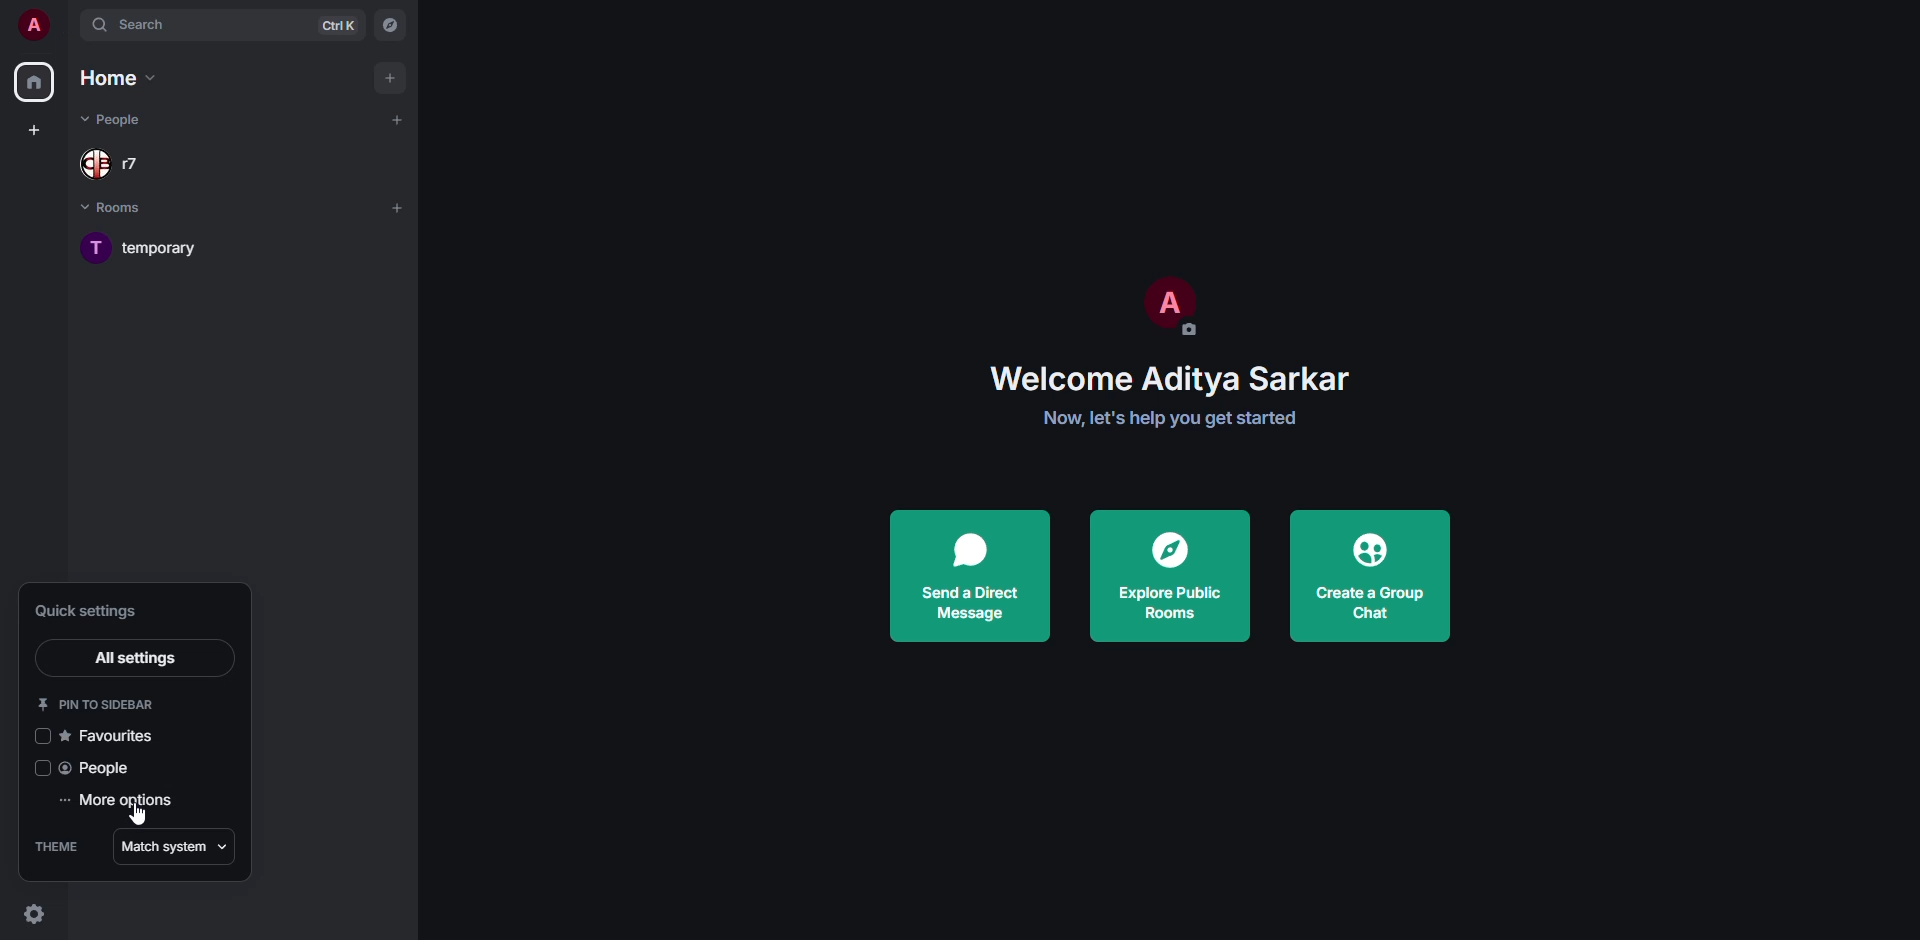  What do you see at coordinates (40, 768) in the screenshot?
I see `click to enable` at bounding box center [40, 768].